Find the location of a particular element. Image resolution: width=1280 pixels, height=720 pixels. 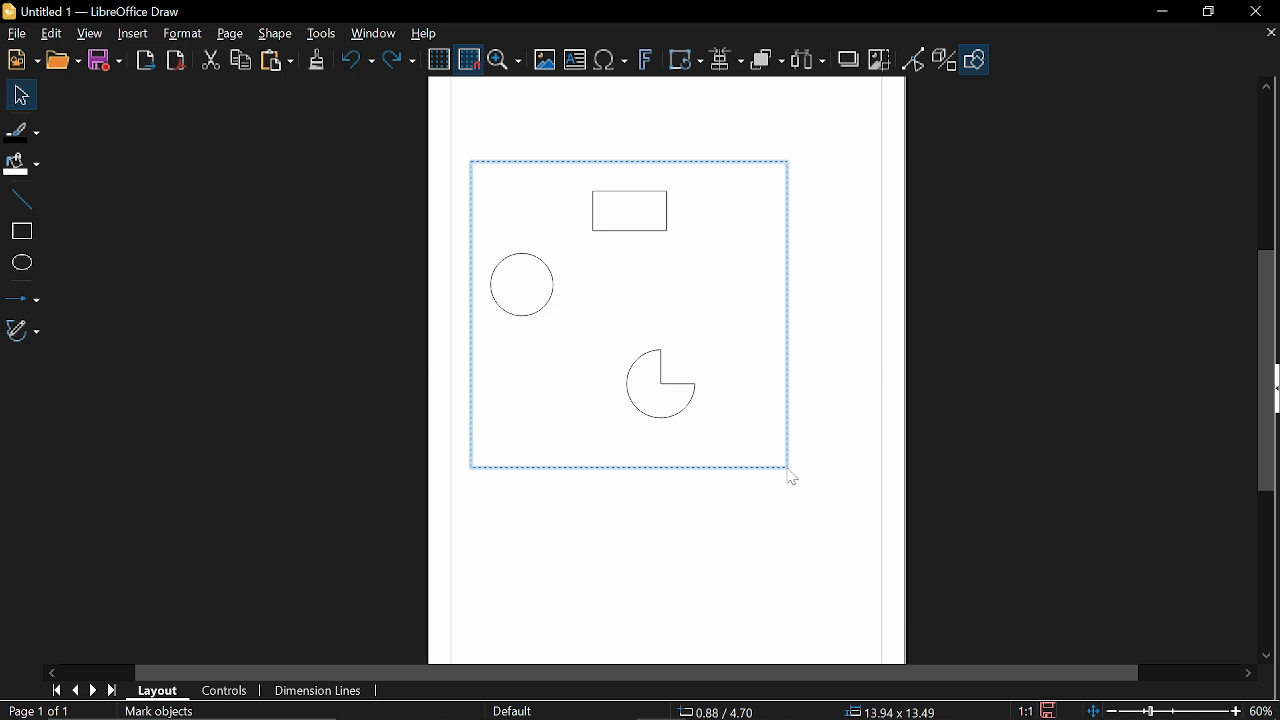

Page is located at coordinates (226, 35).